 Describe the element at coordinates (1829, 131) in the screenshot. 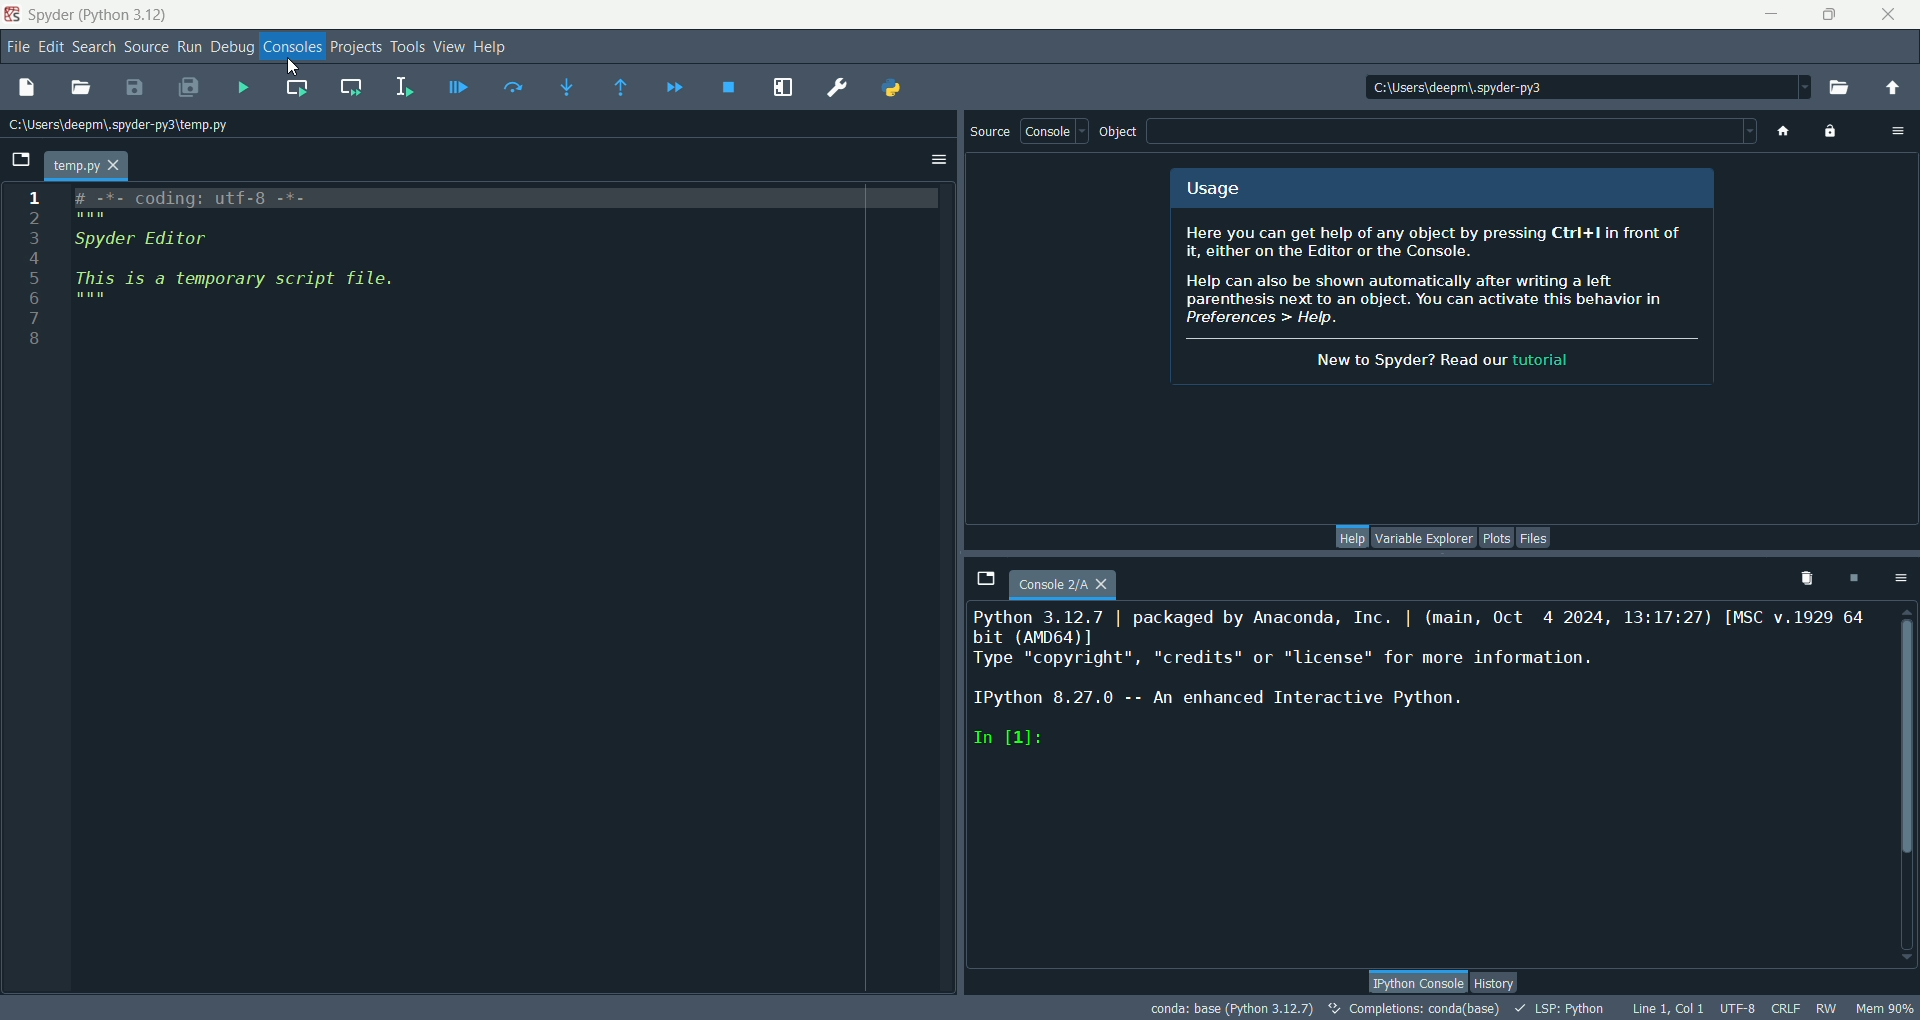

I see `lock` at that location.